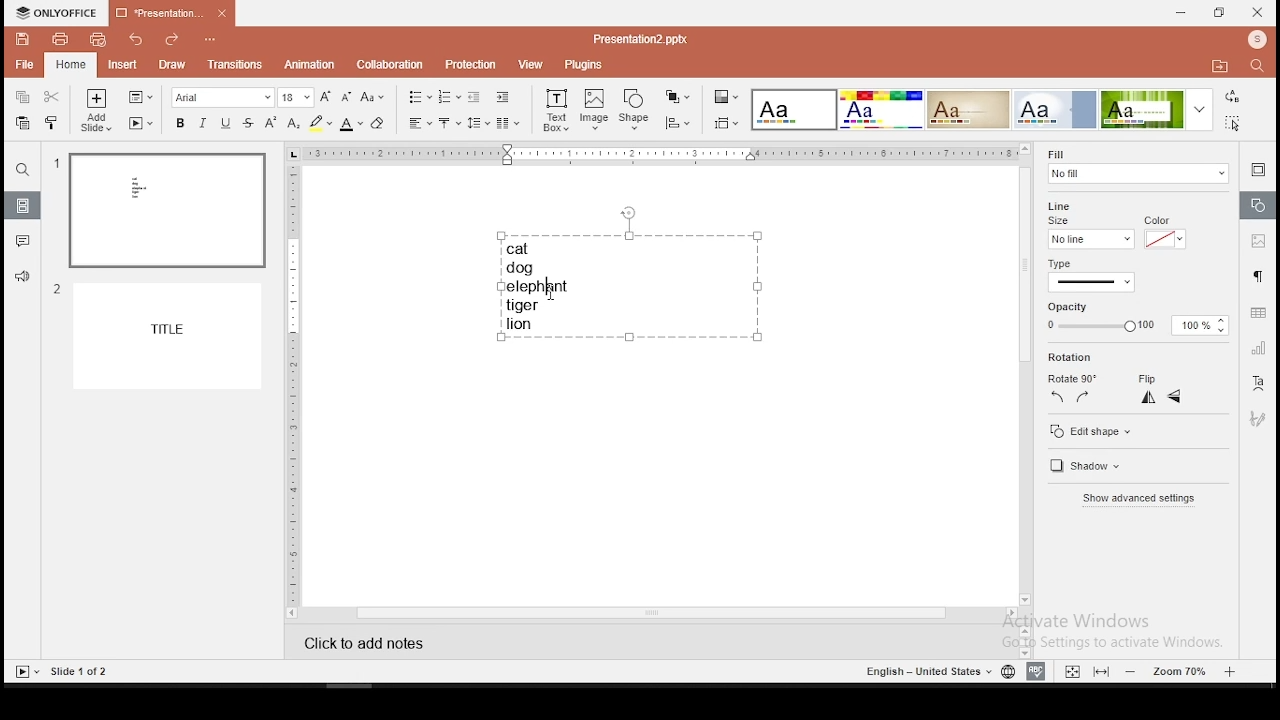 The height and width of the screenshot is (720, 1280). Describe the element at coordinates (58, 13) in the screenshot. I see `icon` at that location.